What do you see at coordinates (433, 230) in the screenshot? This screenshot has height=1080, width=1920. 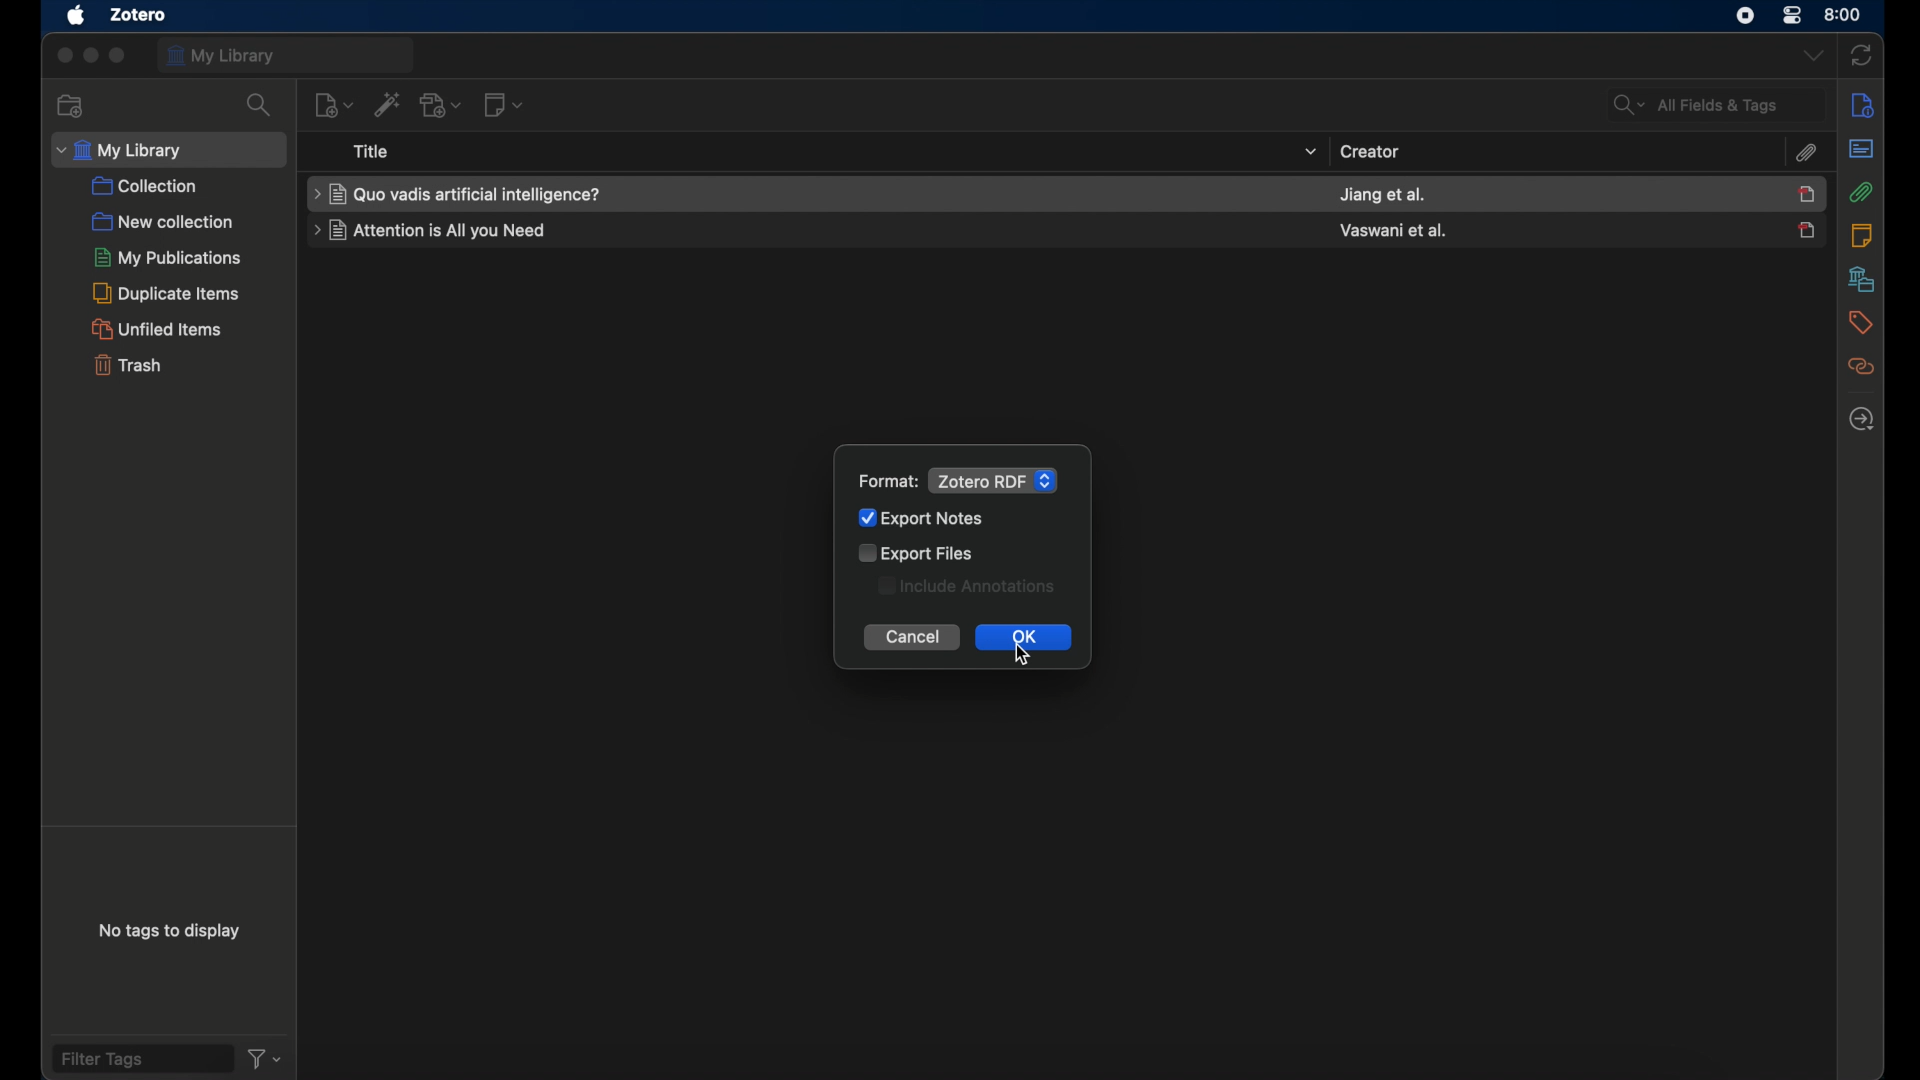 I see `item title` at bounding box center [433, 230].